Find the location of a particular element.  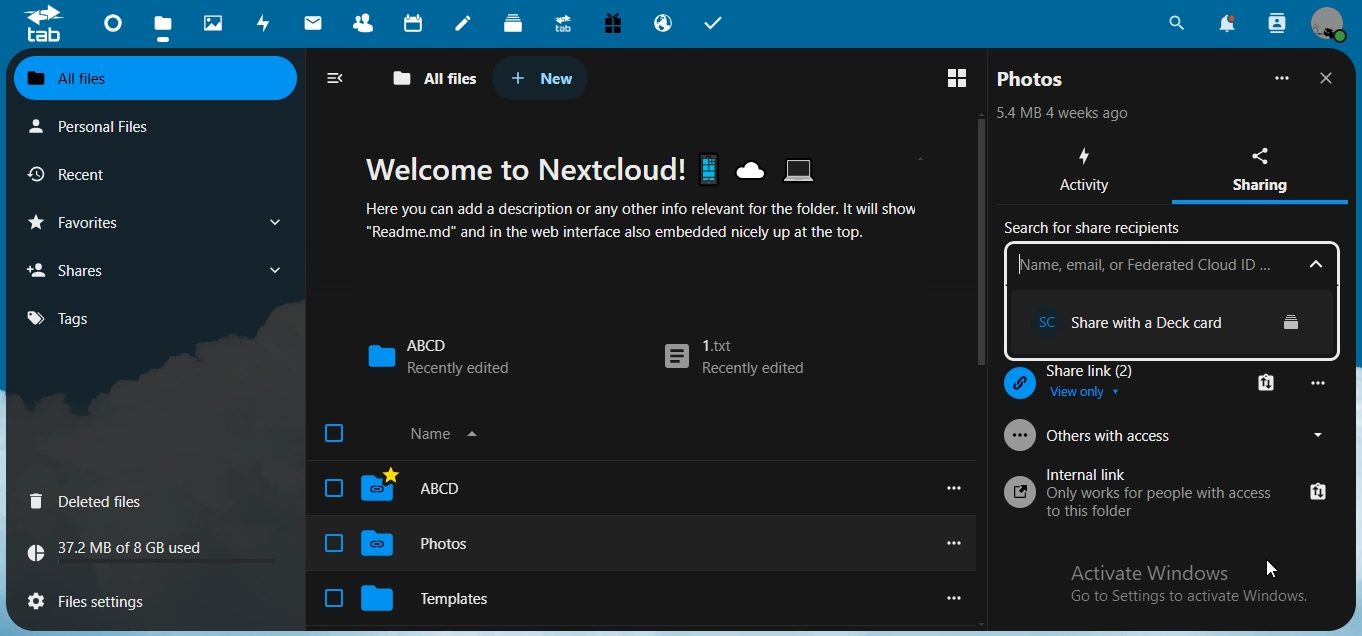

text is located at coordinates (672, 197).